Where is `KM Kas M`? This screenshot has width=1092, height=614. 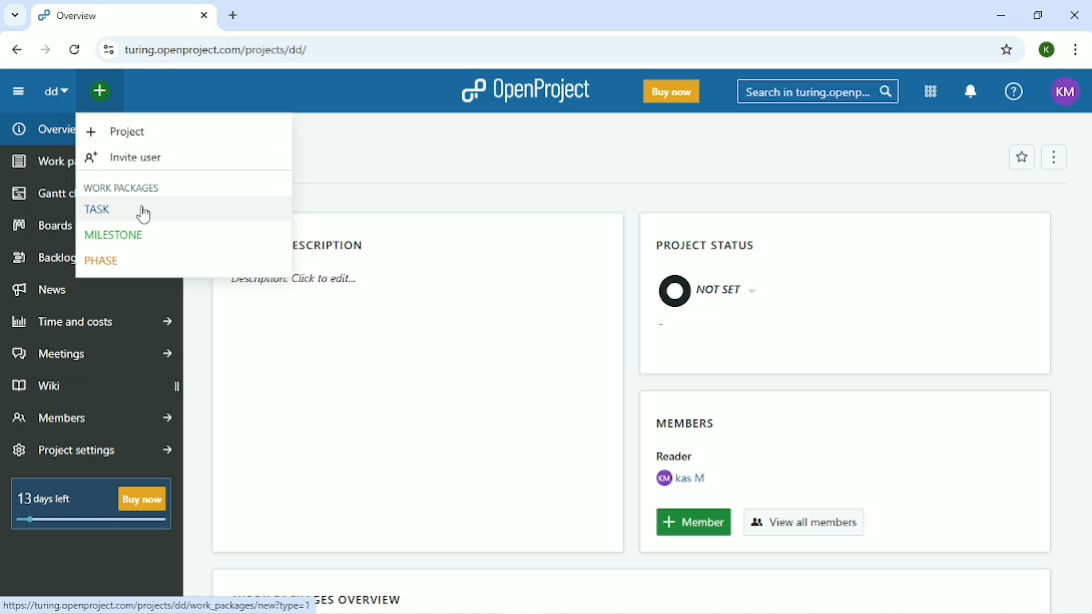
KM Kas M is located at coordinates (678, 478).